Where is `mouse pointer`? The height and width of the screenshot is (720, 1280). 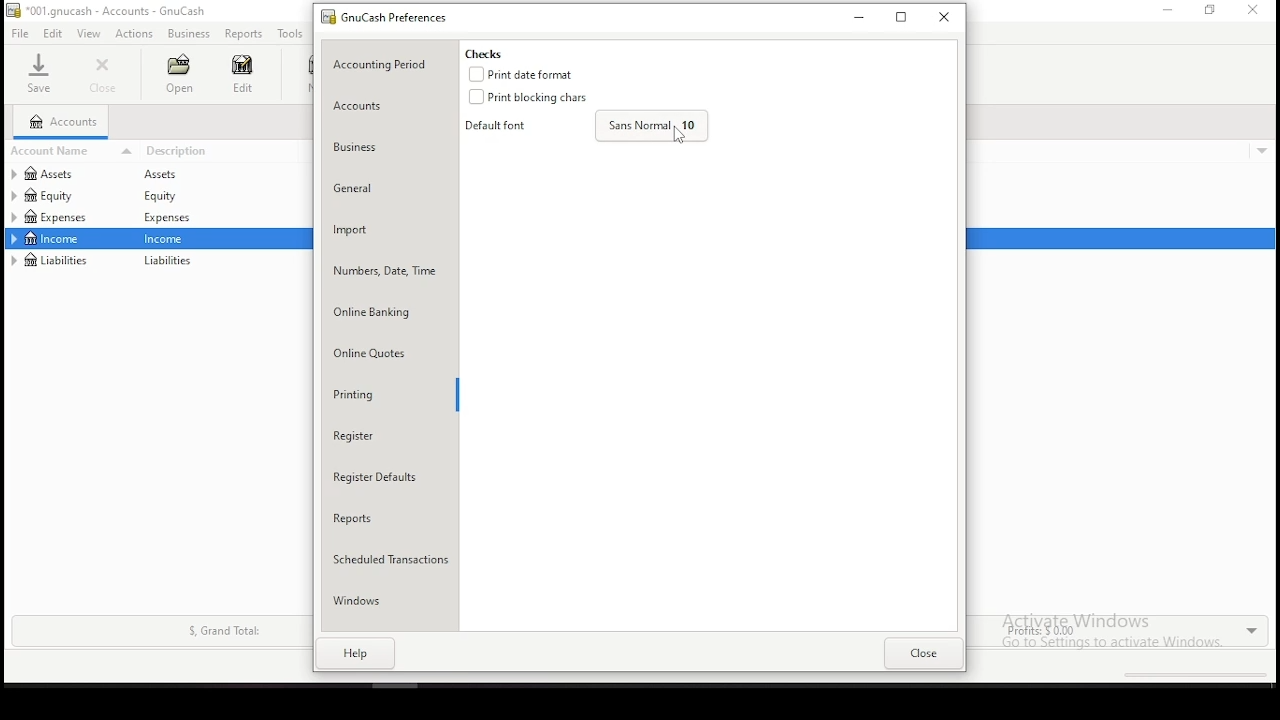 mouse pointer is located at coordinates (673, 134).